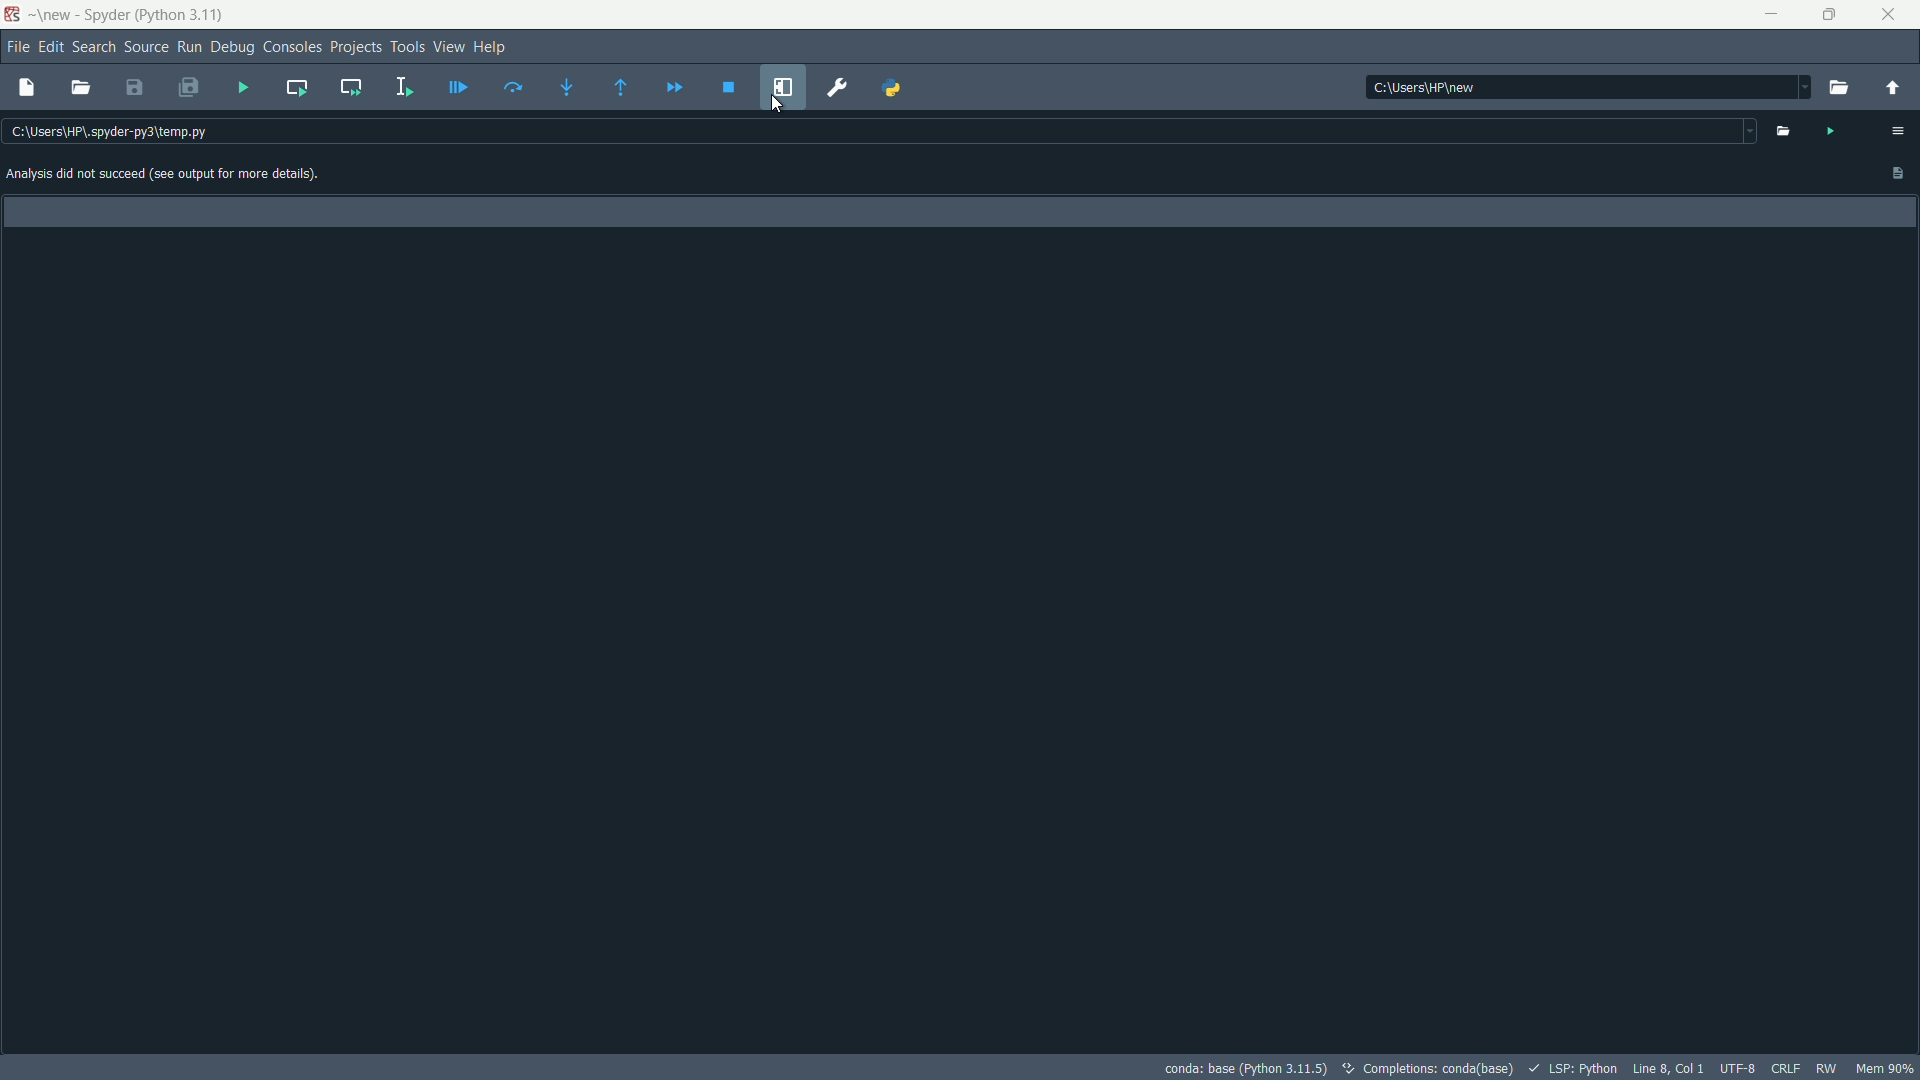  I want to click on source menu, so click(145, 47).